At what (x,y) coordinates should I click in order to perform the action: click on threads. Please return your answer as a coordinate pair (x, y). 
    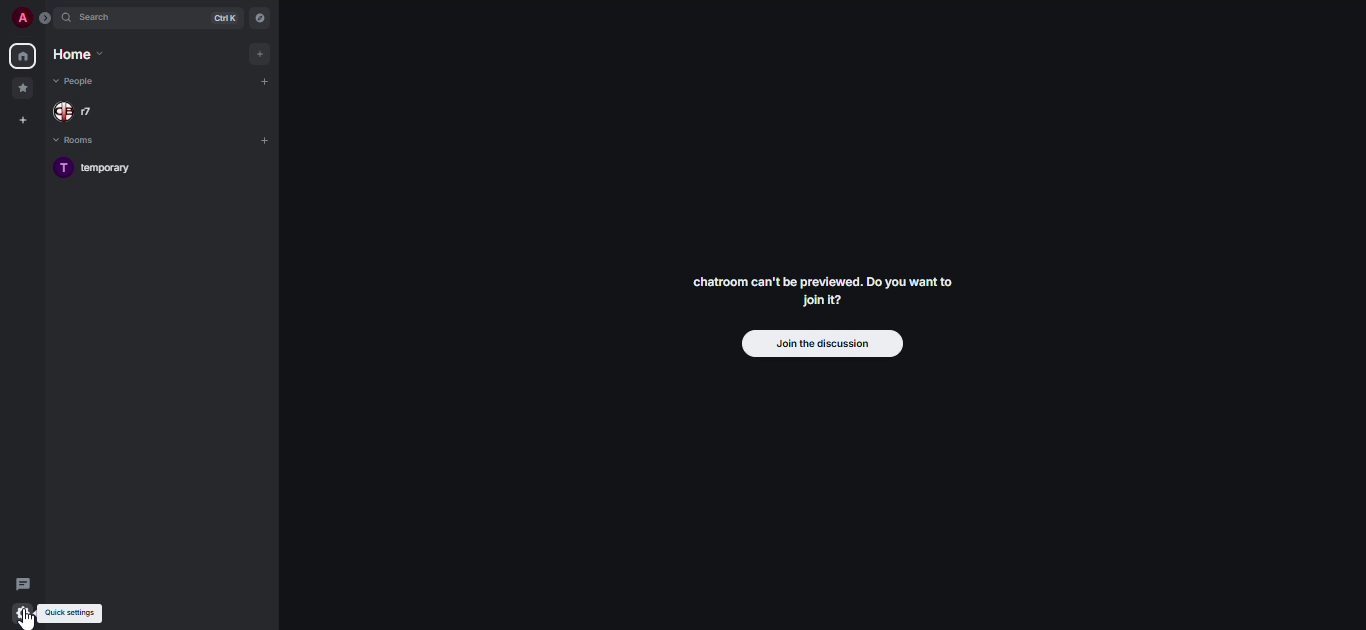
    Looking at the image, I should click on (23, 585).